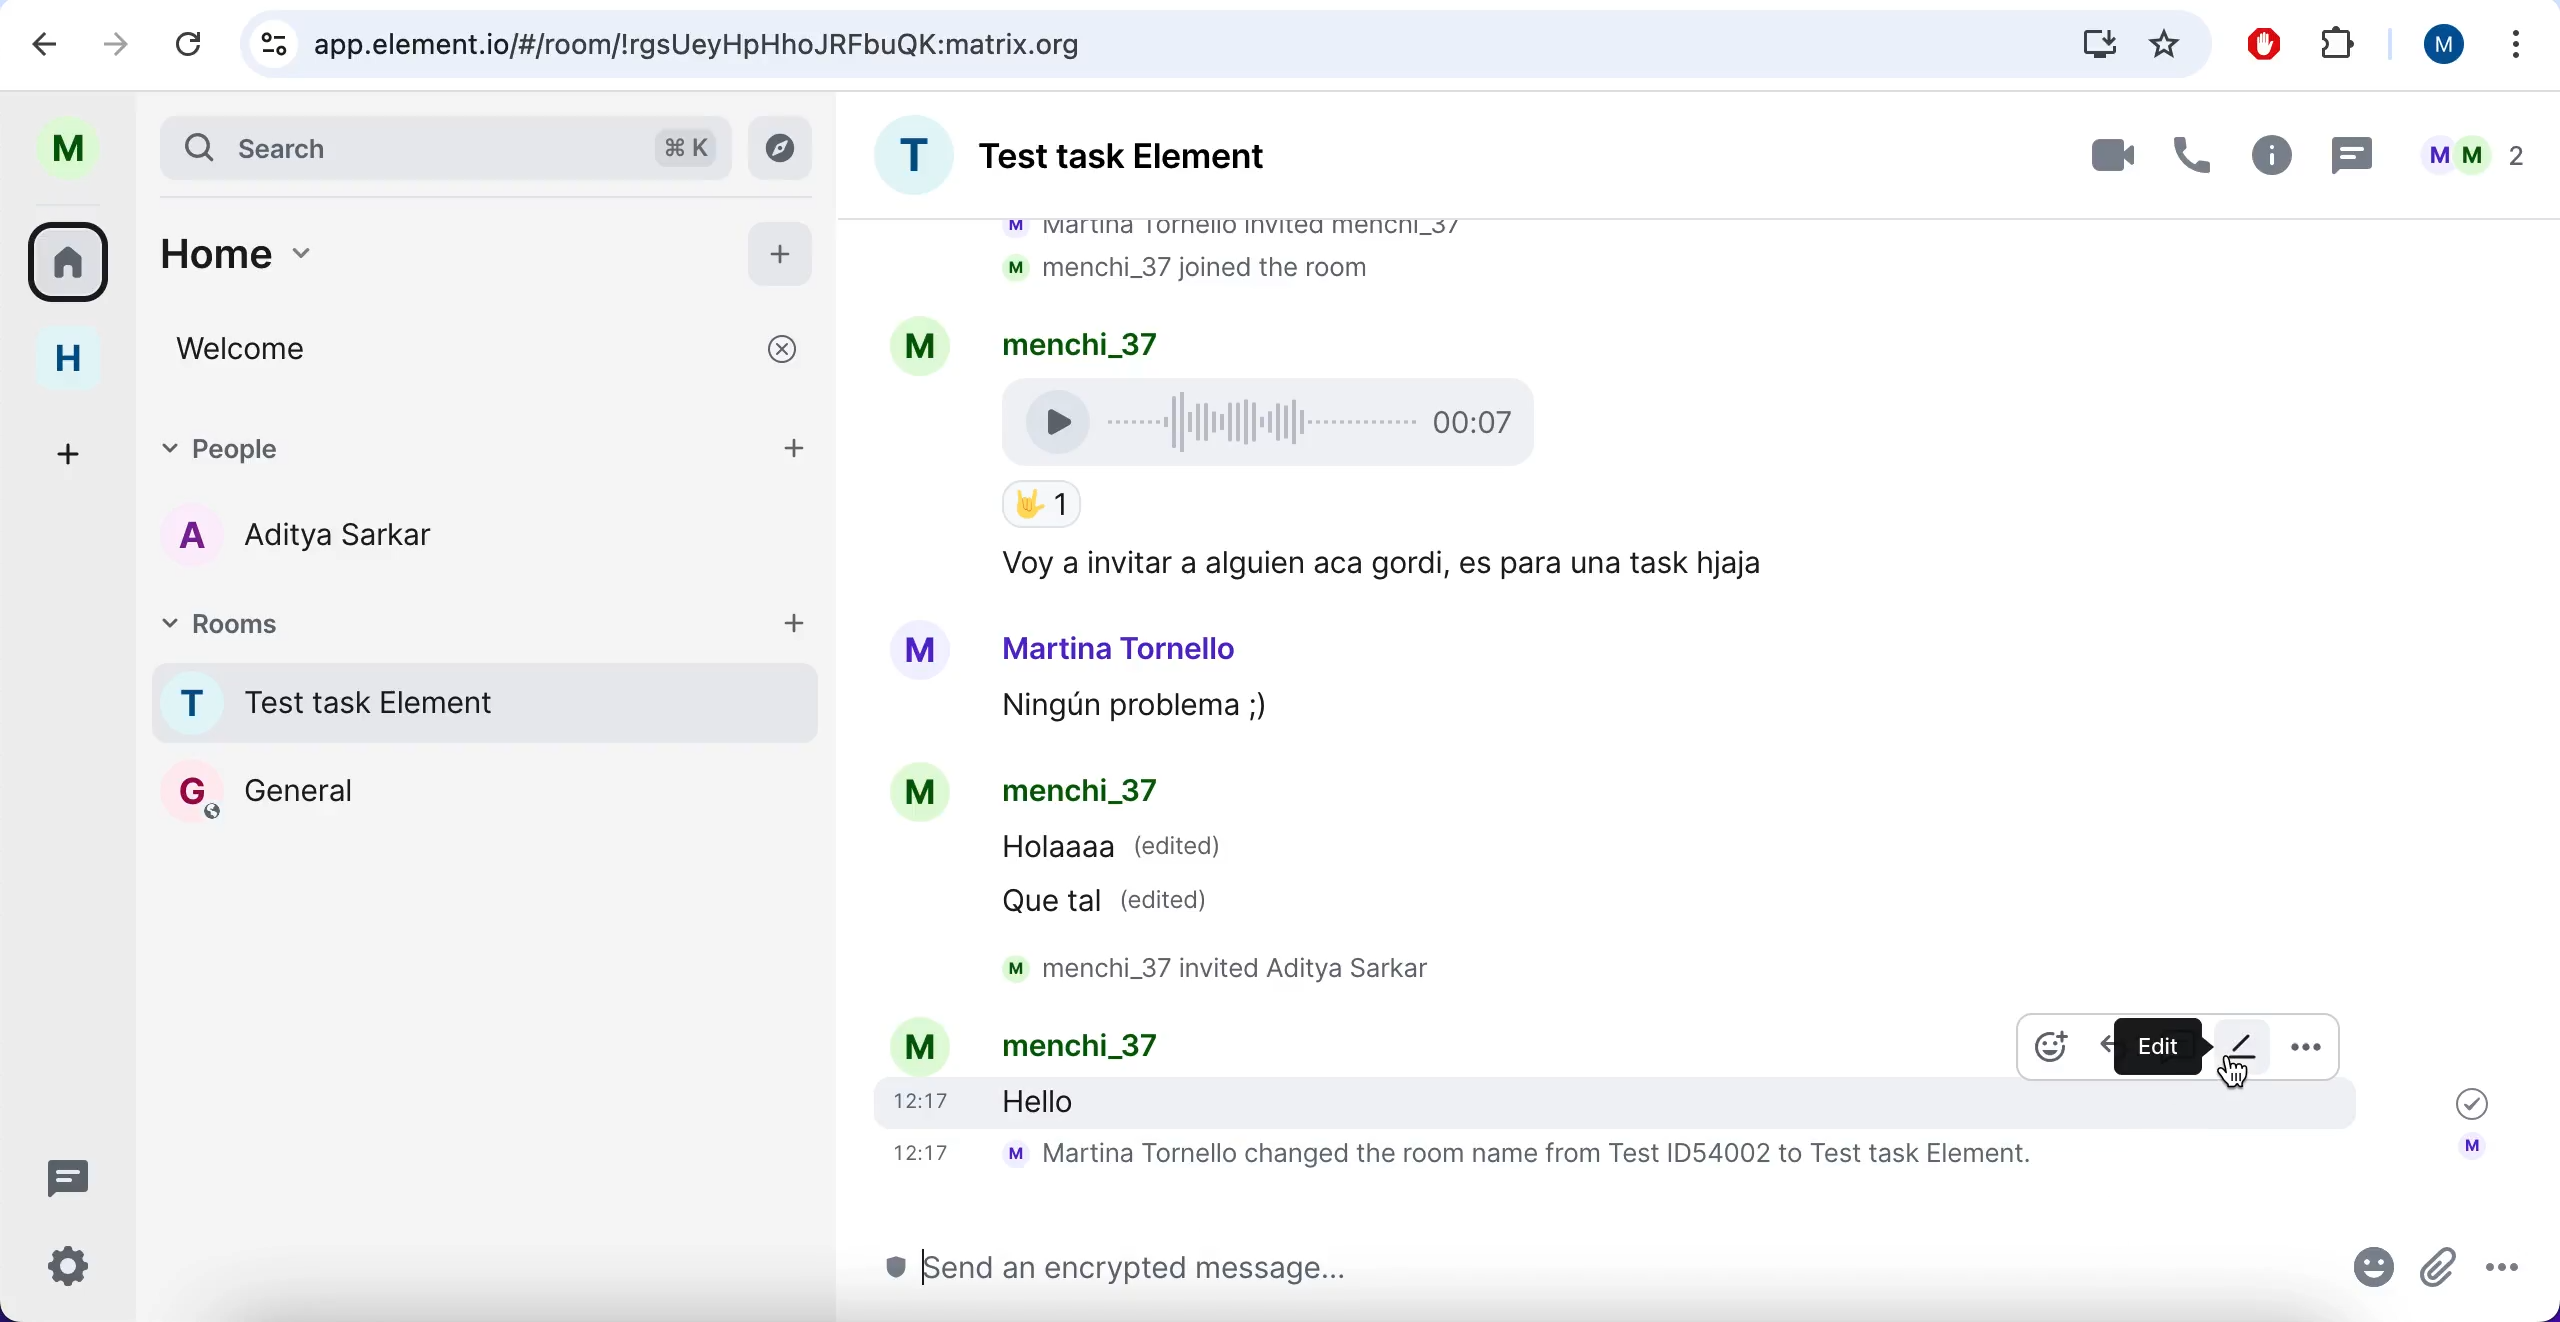  What do you see at coordinates (443, 145) in the screenshot?
I see `search bar` at bounding box center [443, 145].